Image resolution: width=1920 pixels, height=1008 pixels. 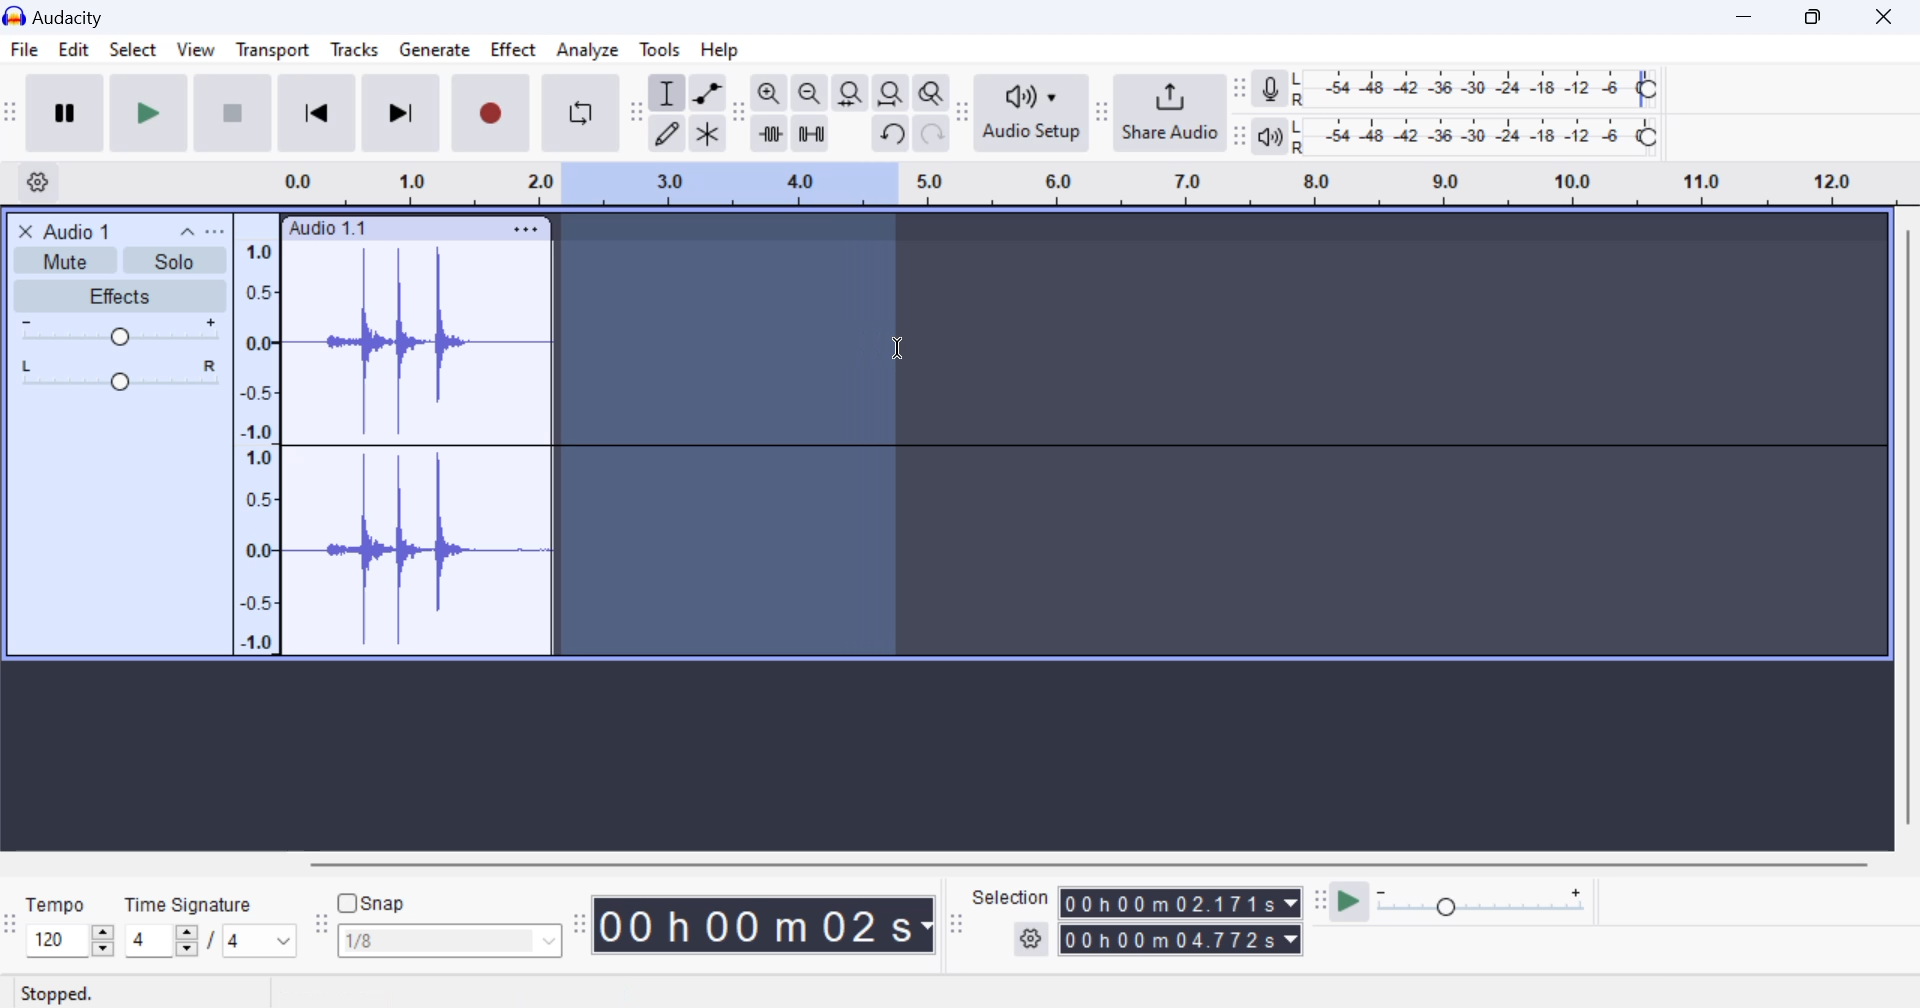 I want to click on increase or decrease time signature, so click(x=161, y=941).